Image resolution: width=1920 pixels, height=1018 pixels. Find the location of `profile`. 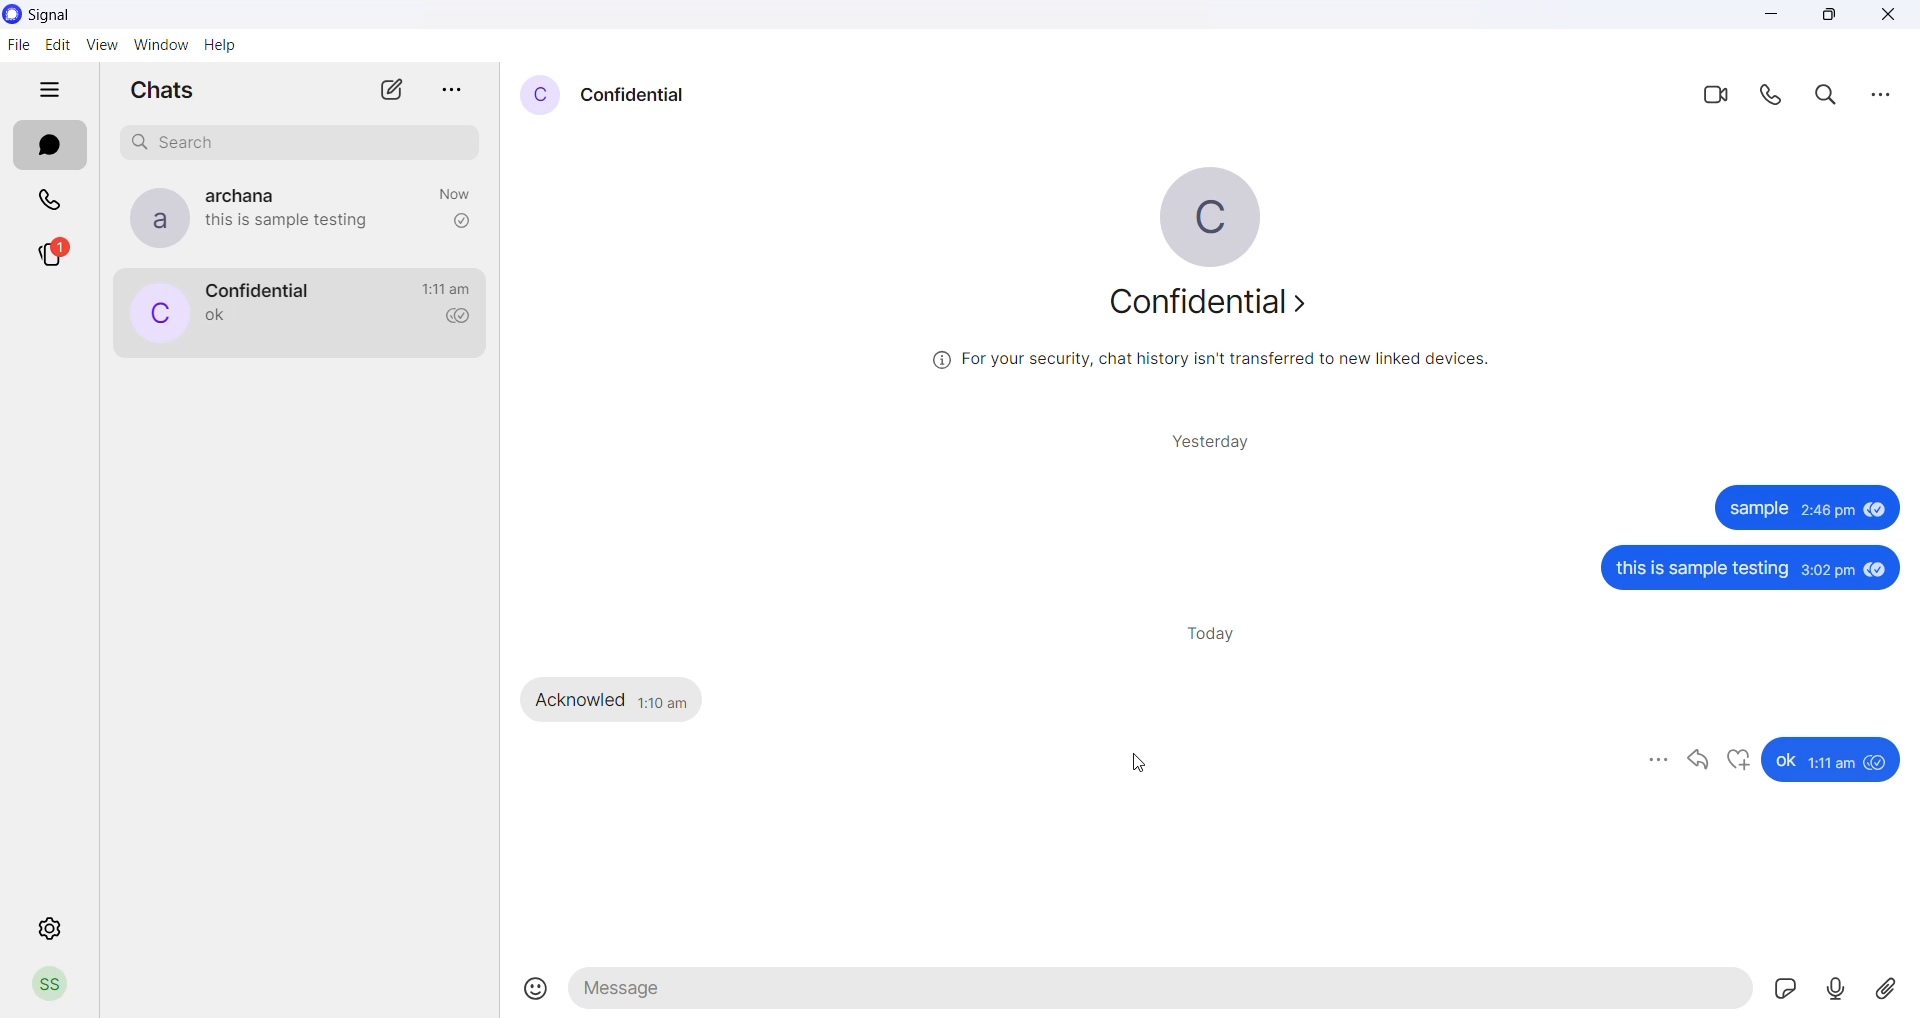

profile is located at coordinates (49, 987).